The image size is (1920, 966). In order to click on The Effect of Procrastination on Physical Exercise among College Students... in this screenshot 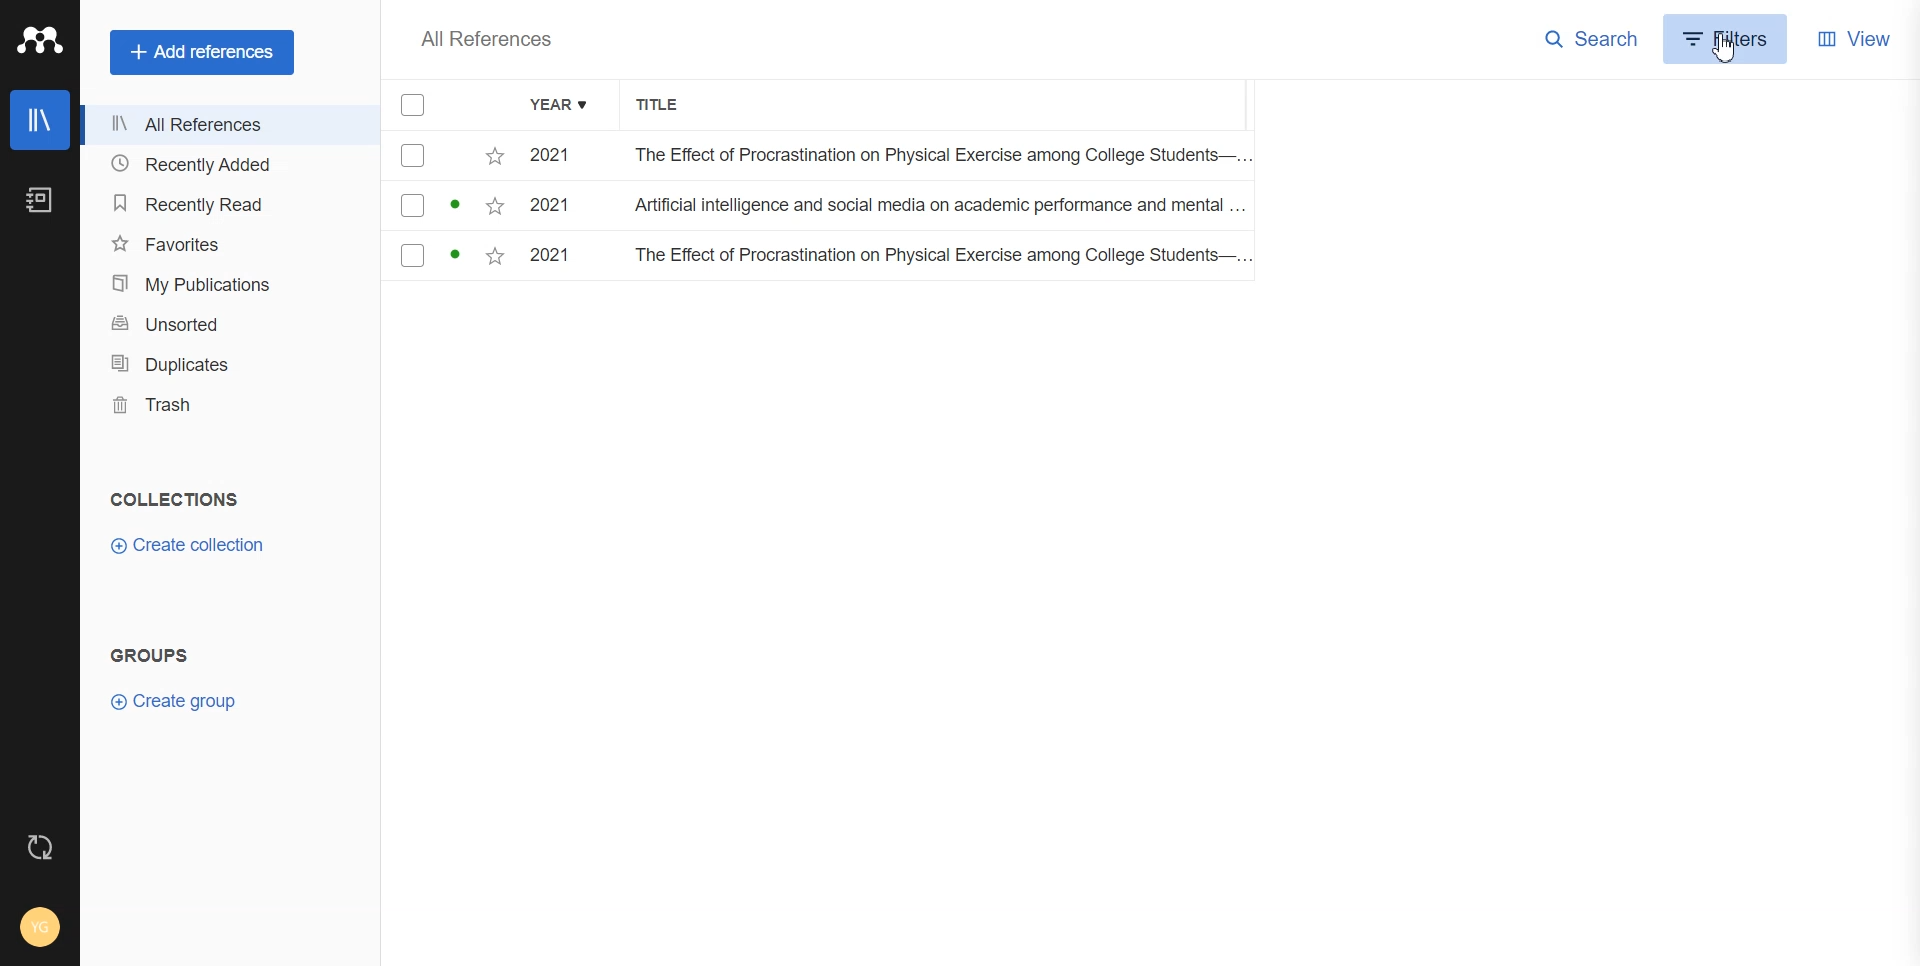, I will do `click(933, 157)`.